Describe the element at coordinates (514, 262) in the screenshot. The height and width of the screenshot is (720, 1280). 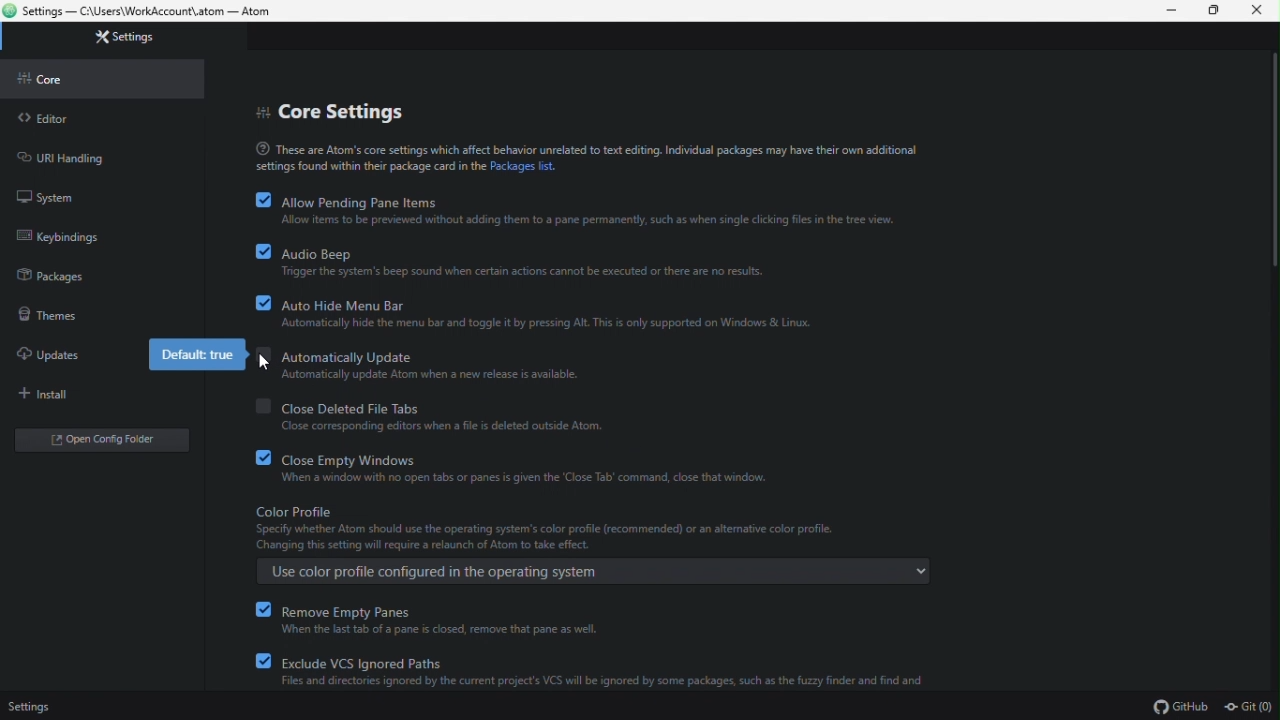
I see `audio beep` at that location.